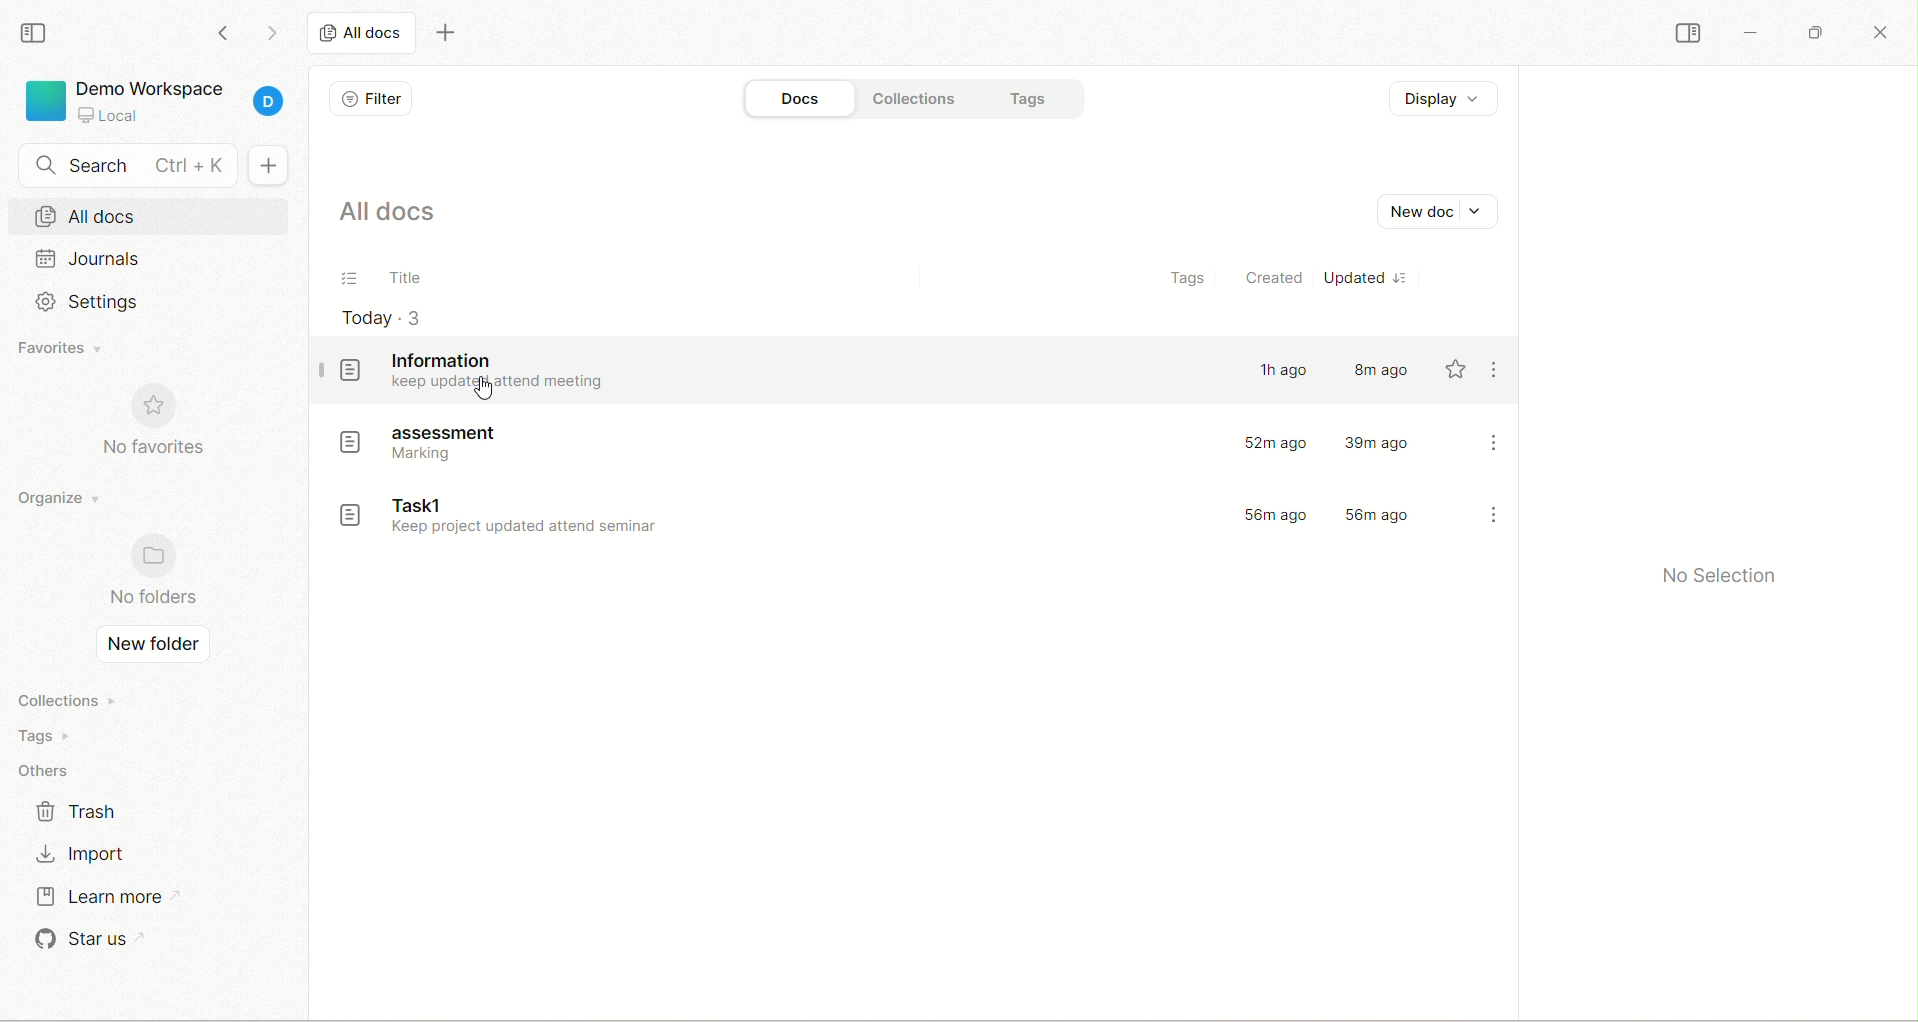 This screenshot has height=1022, width=1918. Describe the element at coordinates (453, 34) in the screenshot. I see `new tab` at that location.